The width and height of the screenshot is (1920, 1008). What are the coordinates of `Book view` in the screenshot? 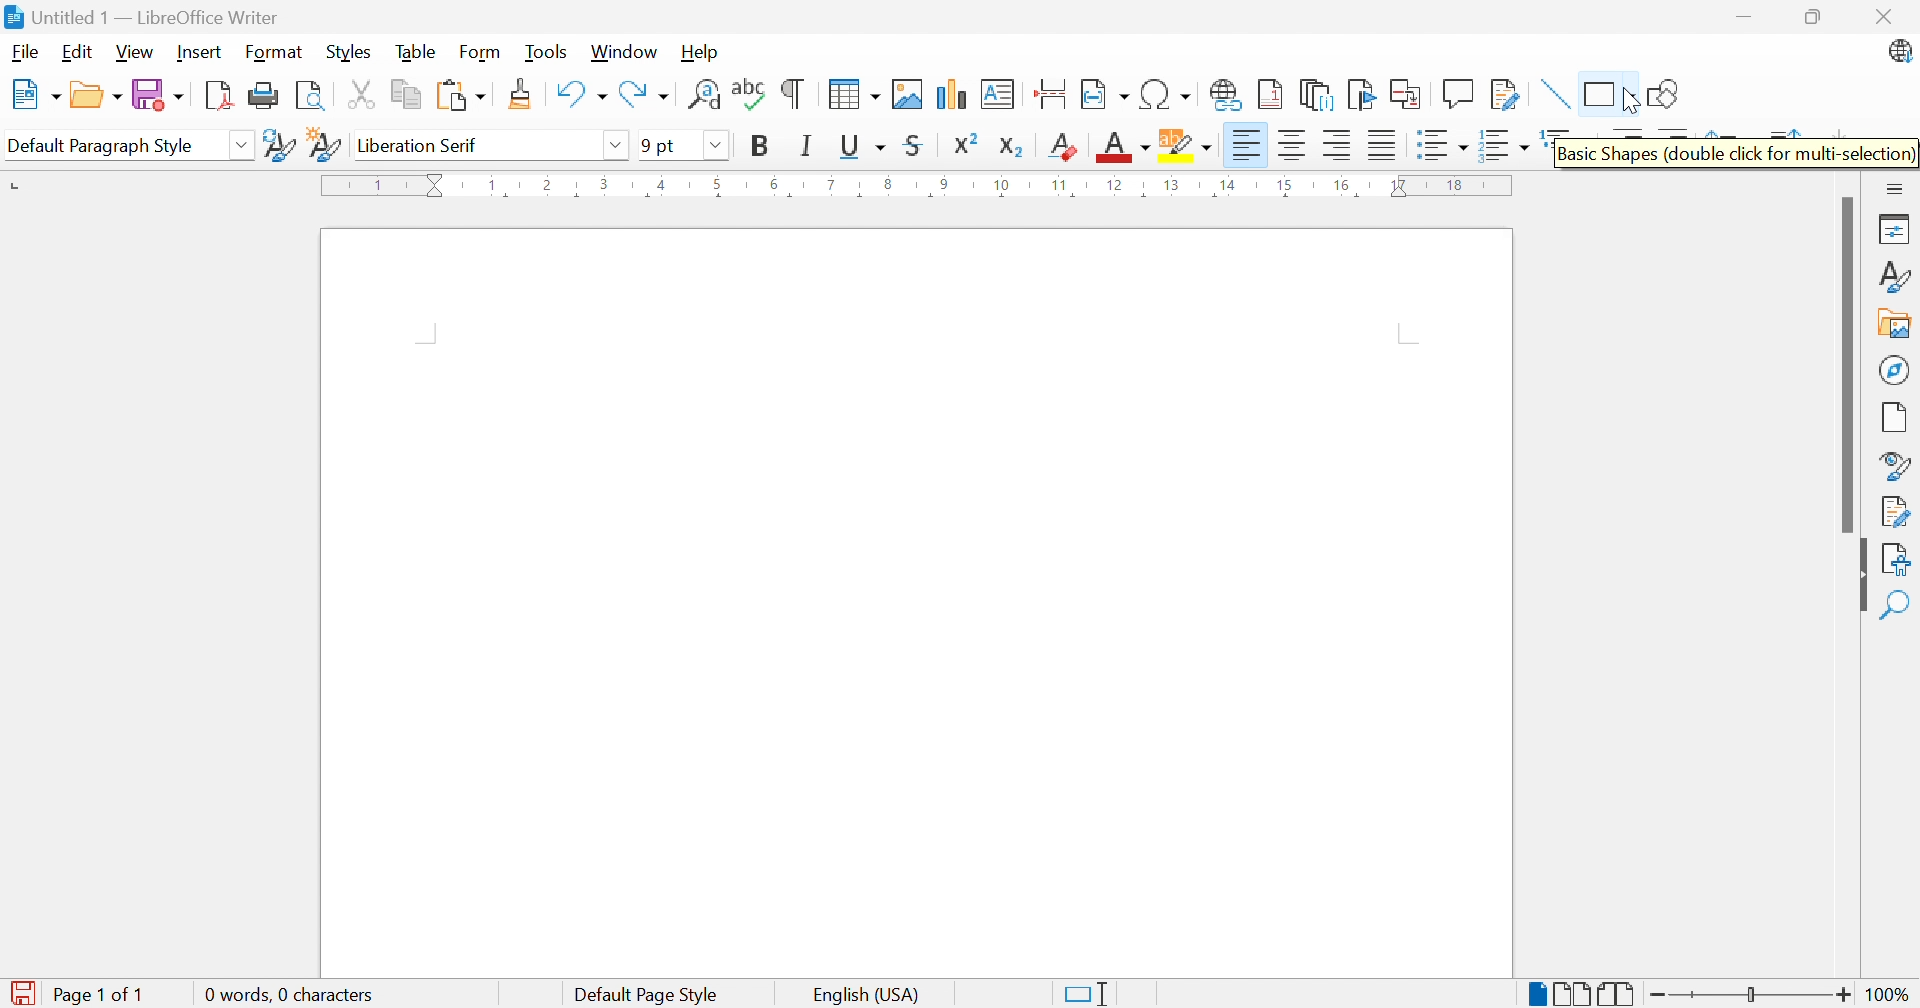 It's located at (1617, 995).